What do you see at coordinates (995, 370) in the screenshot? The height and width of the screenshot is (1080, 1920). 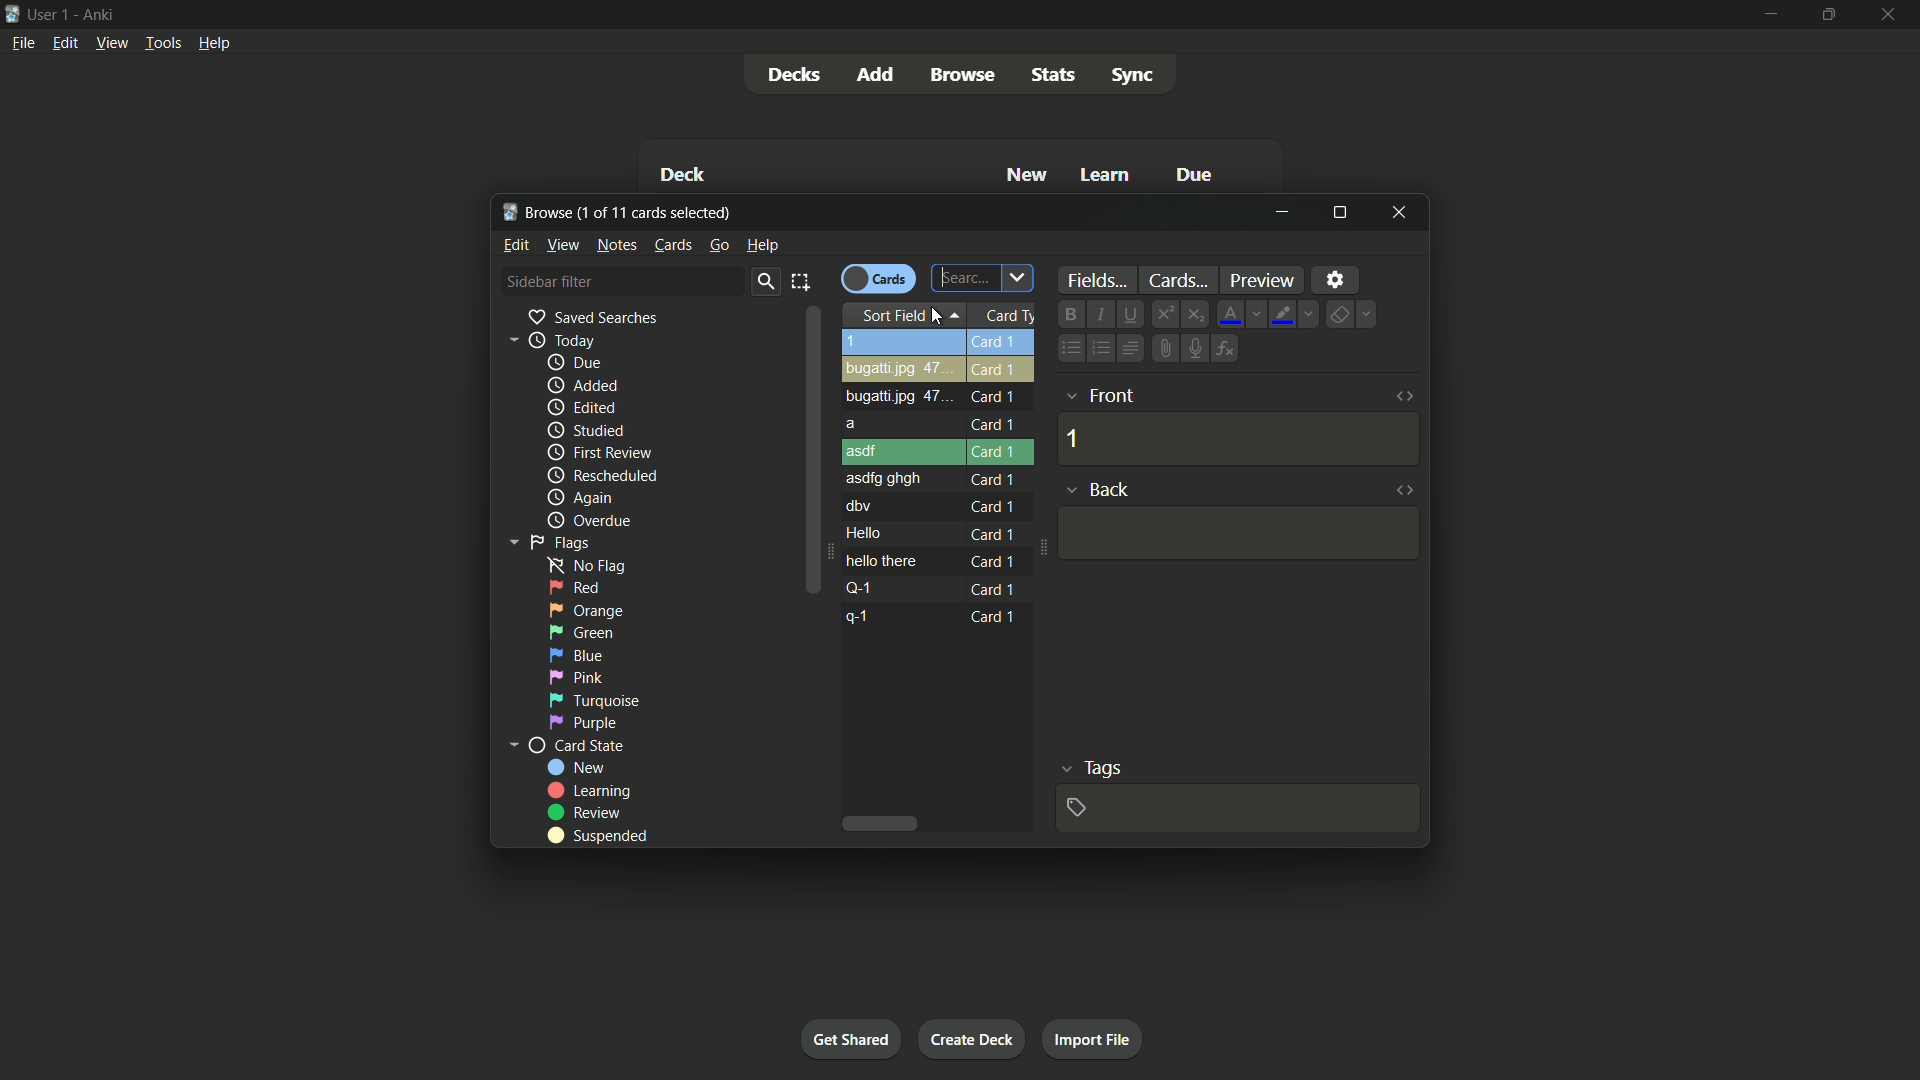 I see `card 1` at bounding box center [995, 370].